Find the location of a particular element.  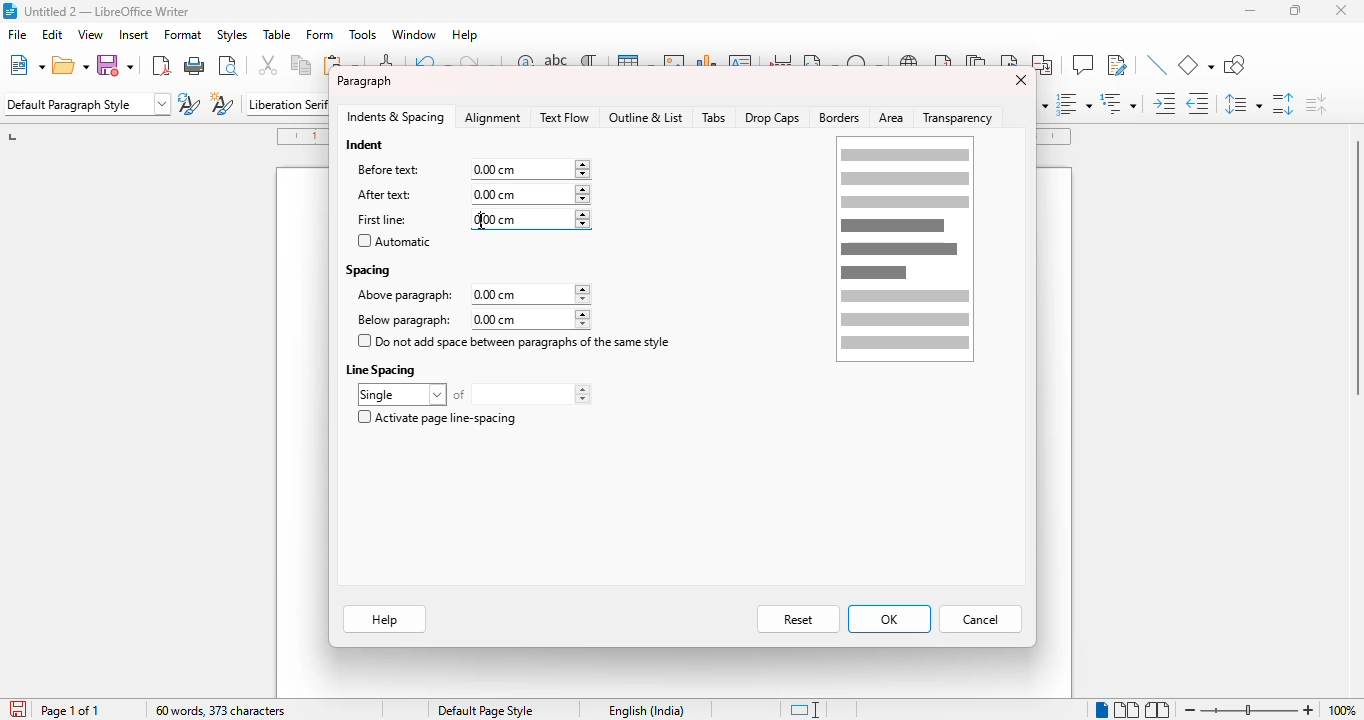

vertical scroll bar is located at coordinates (1355, 267).